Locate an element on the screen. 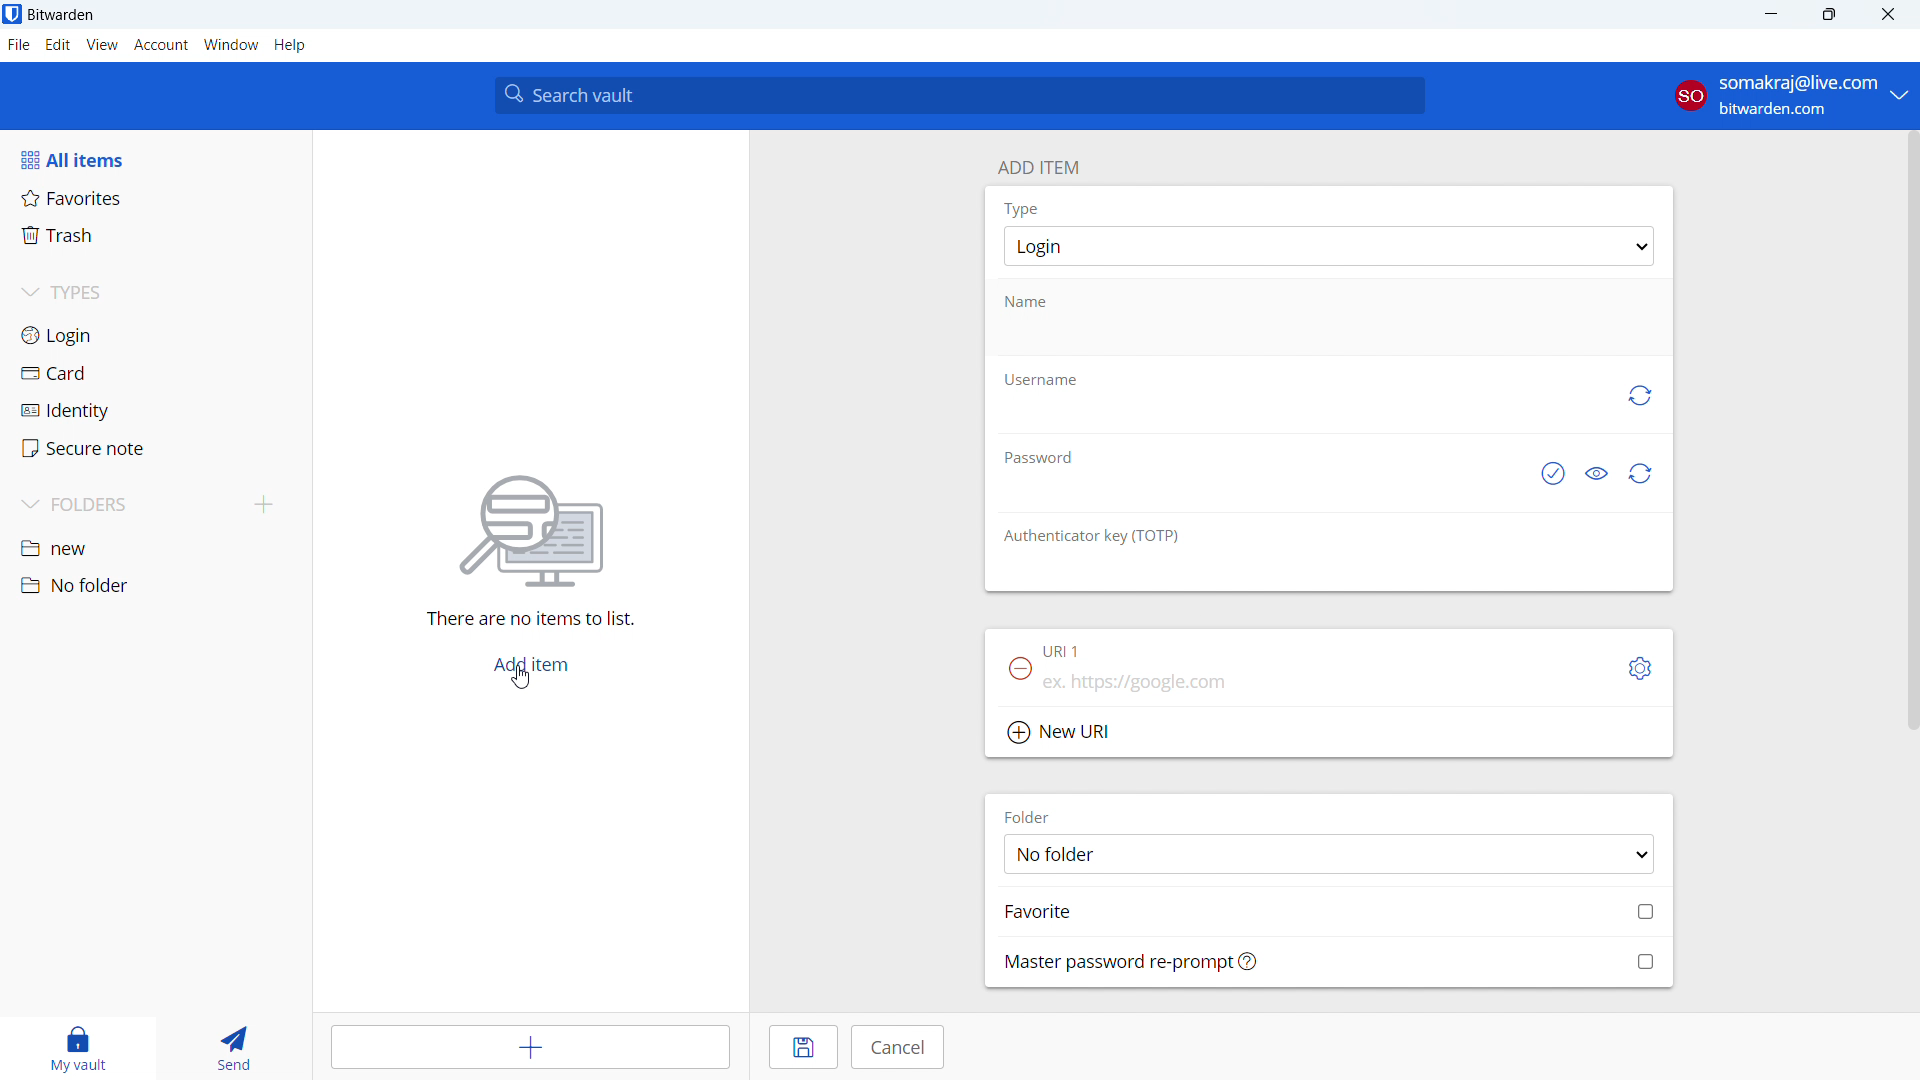 The image size is (1920, 1080). select item type is located at coordinates (1329, 246).